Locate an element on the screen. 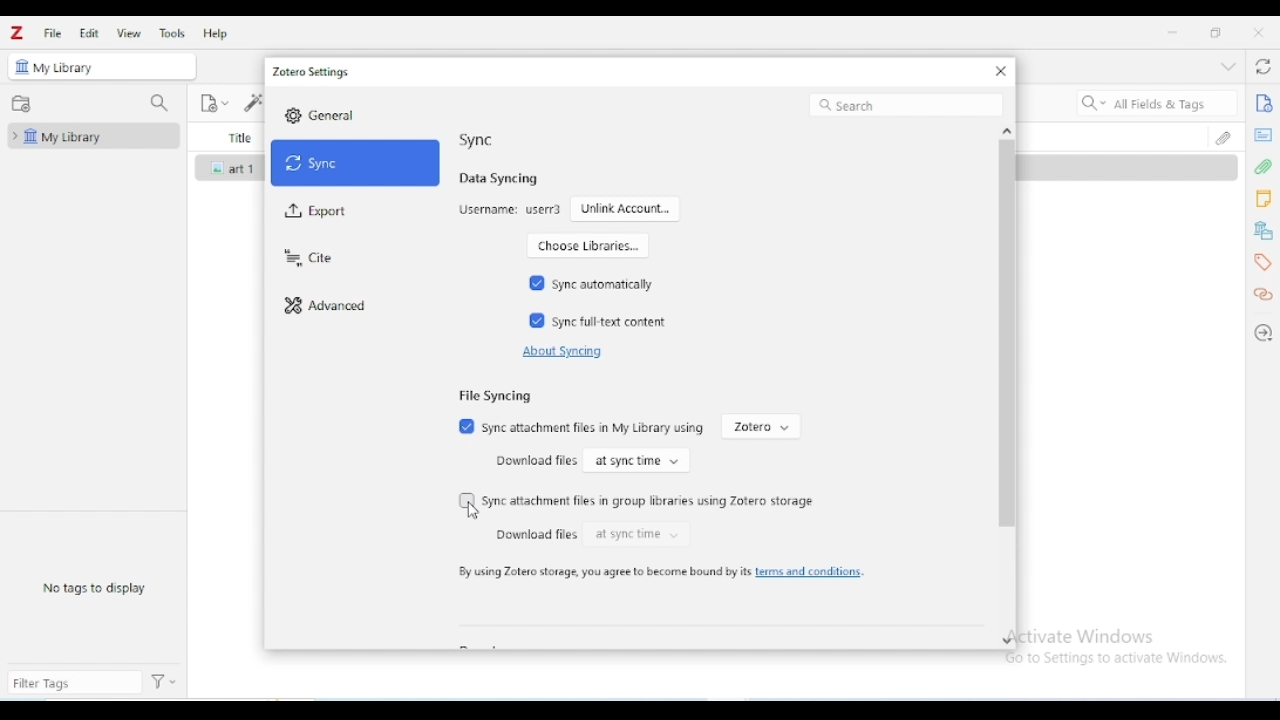   zotero is located at coordinates (761, 427).